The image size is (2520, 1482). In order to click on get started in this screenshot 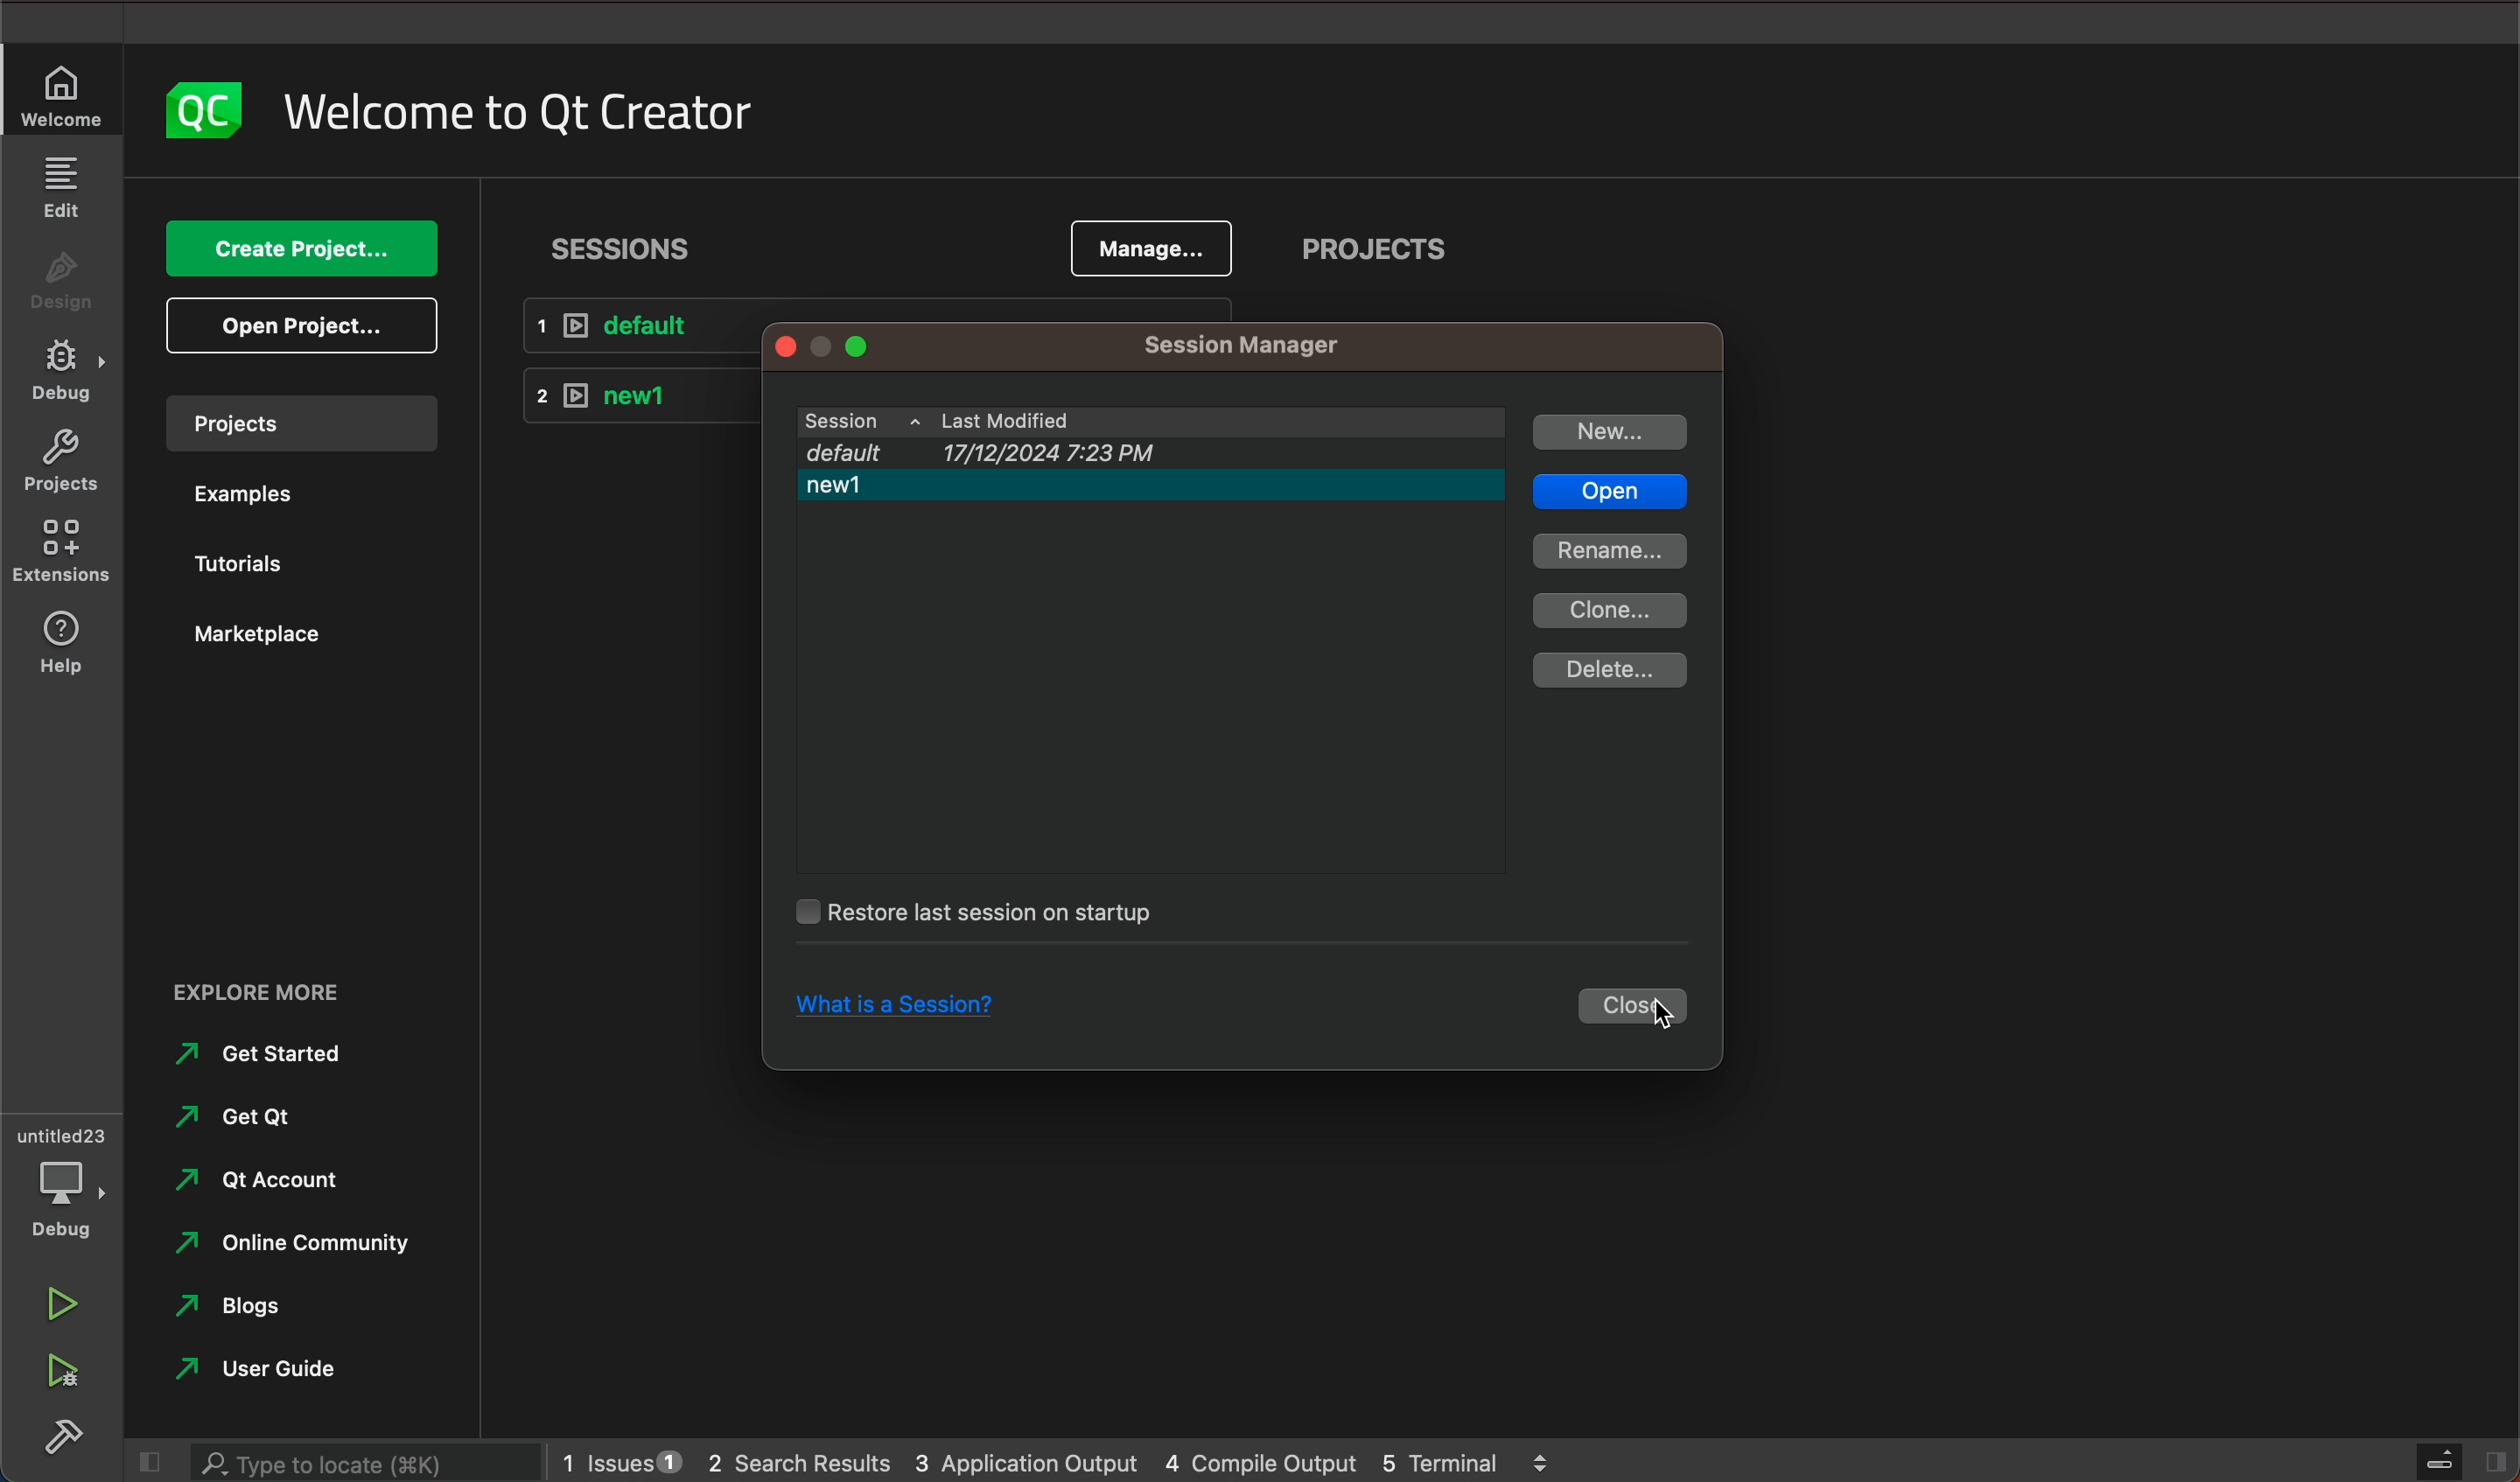, I will do `click(270, 1053)`.